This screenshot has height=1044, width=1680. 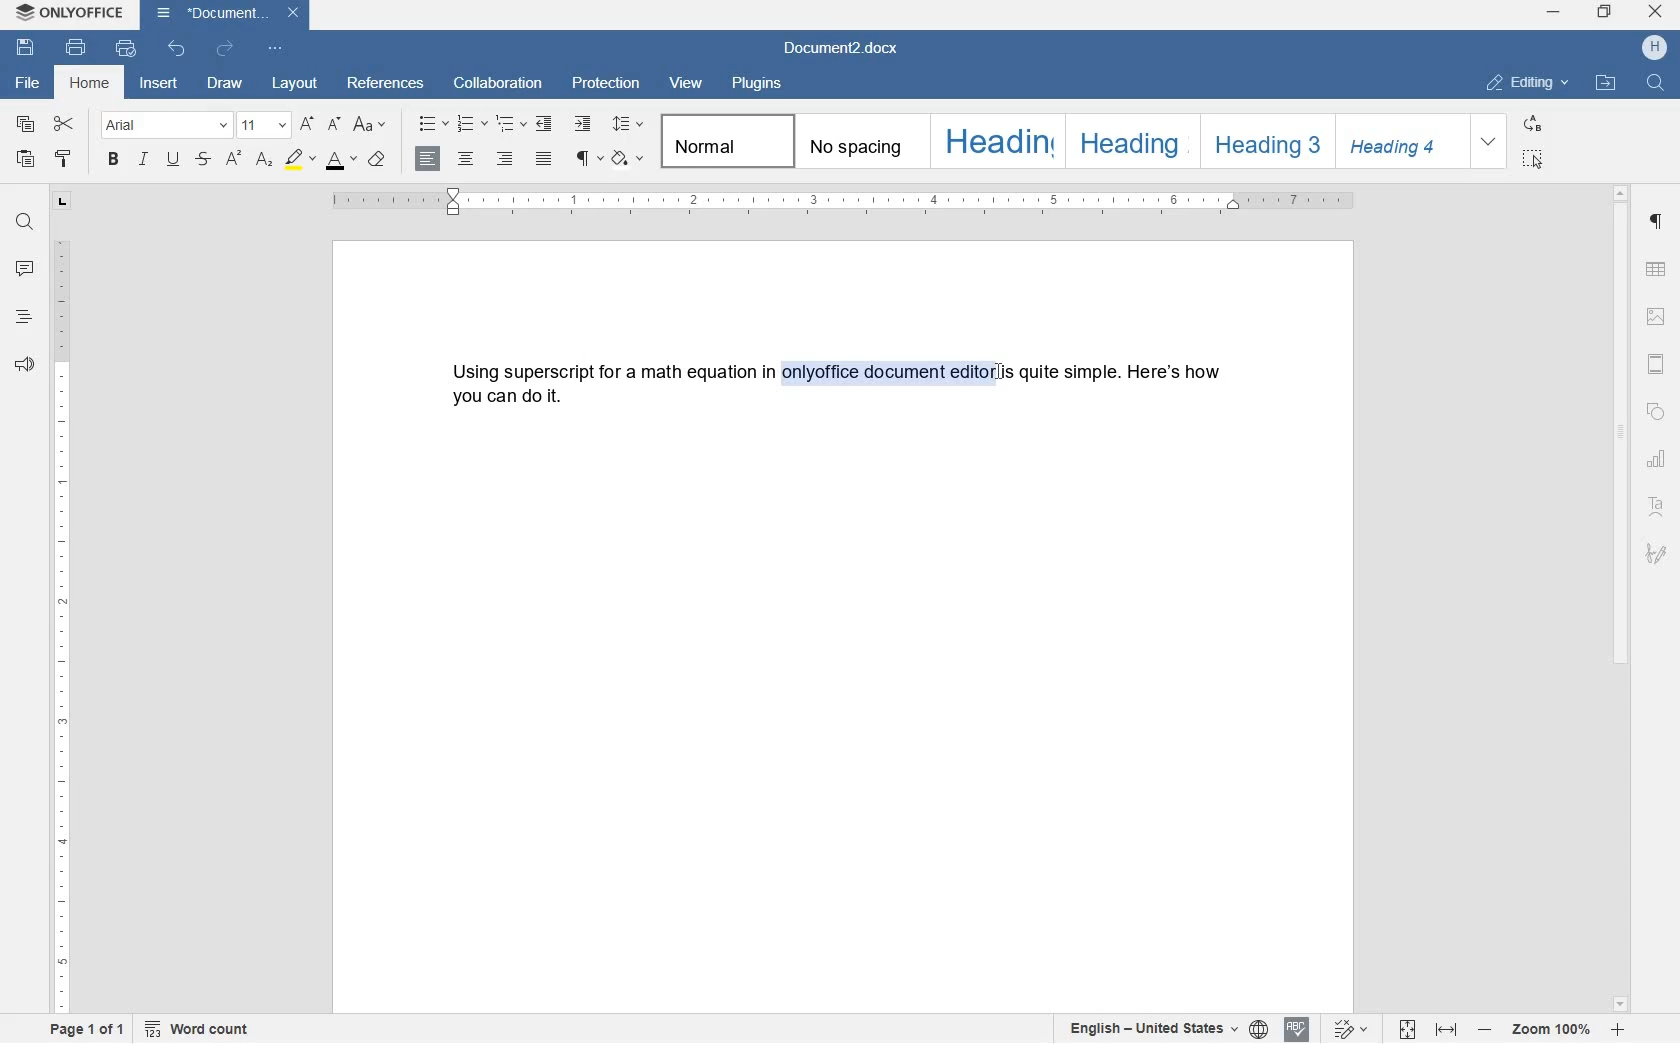 I want to click on shading, so click(x=627, y=160).